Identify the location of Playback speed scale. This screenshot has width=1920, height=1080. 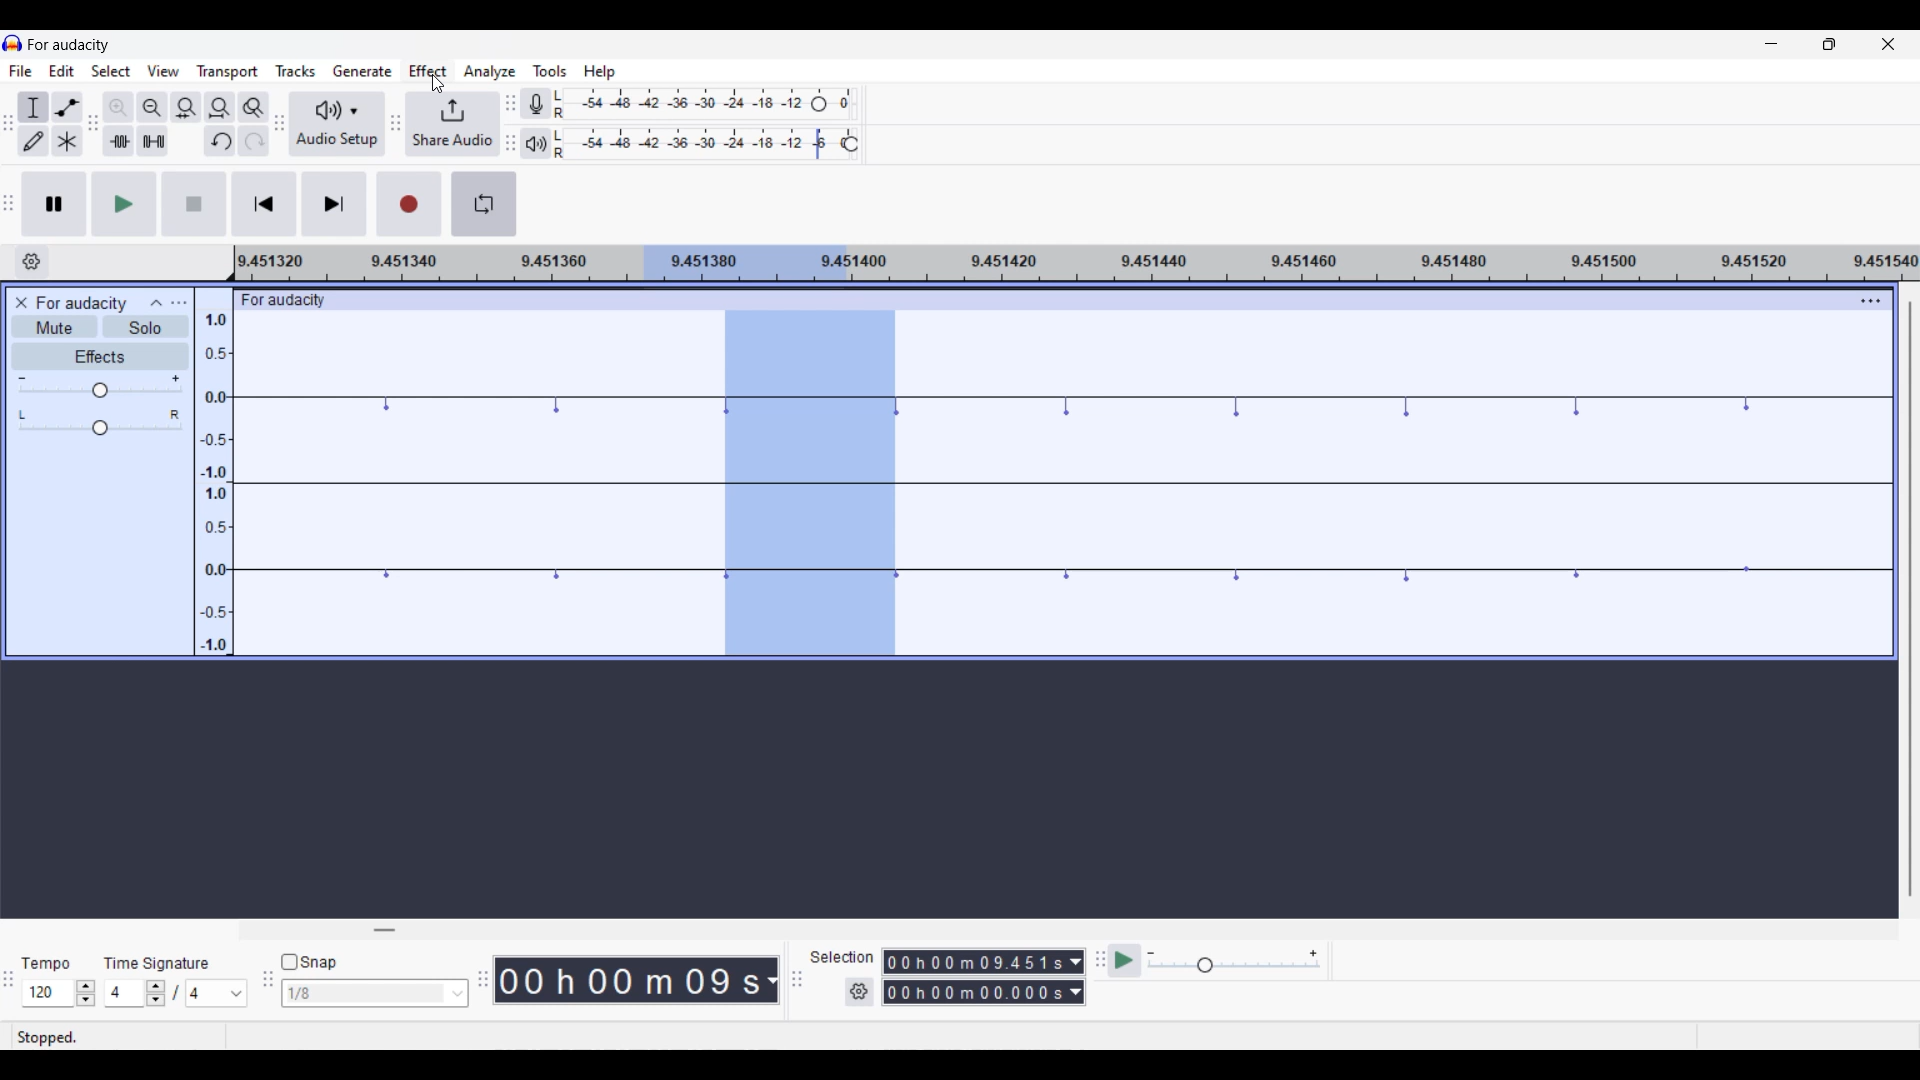
(1234, 962).